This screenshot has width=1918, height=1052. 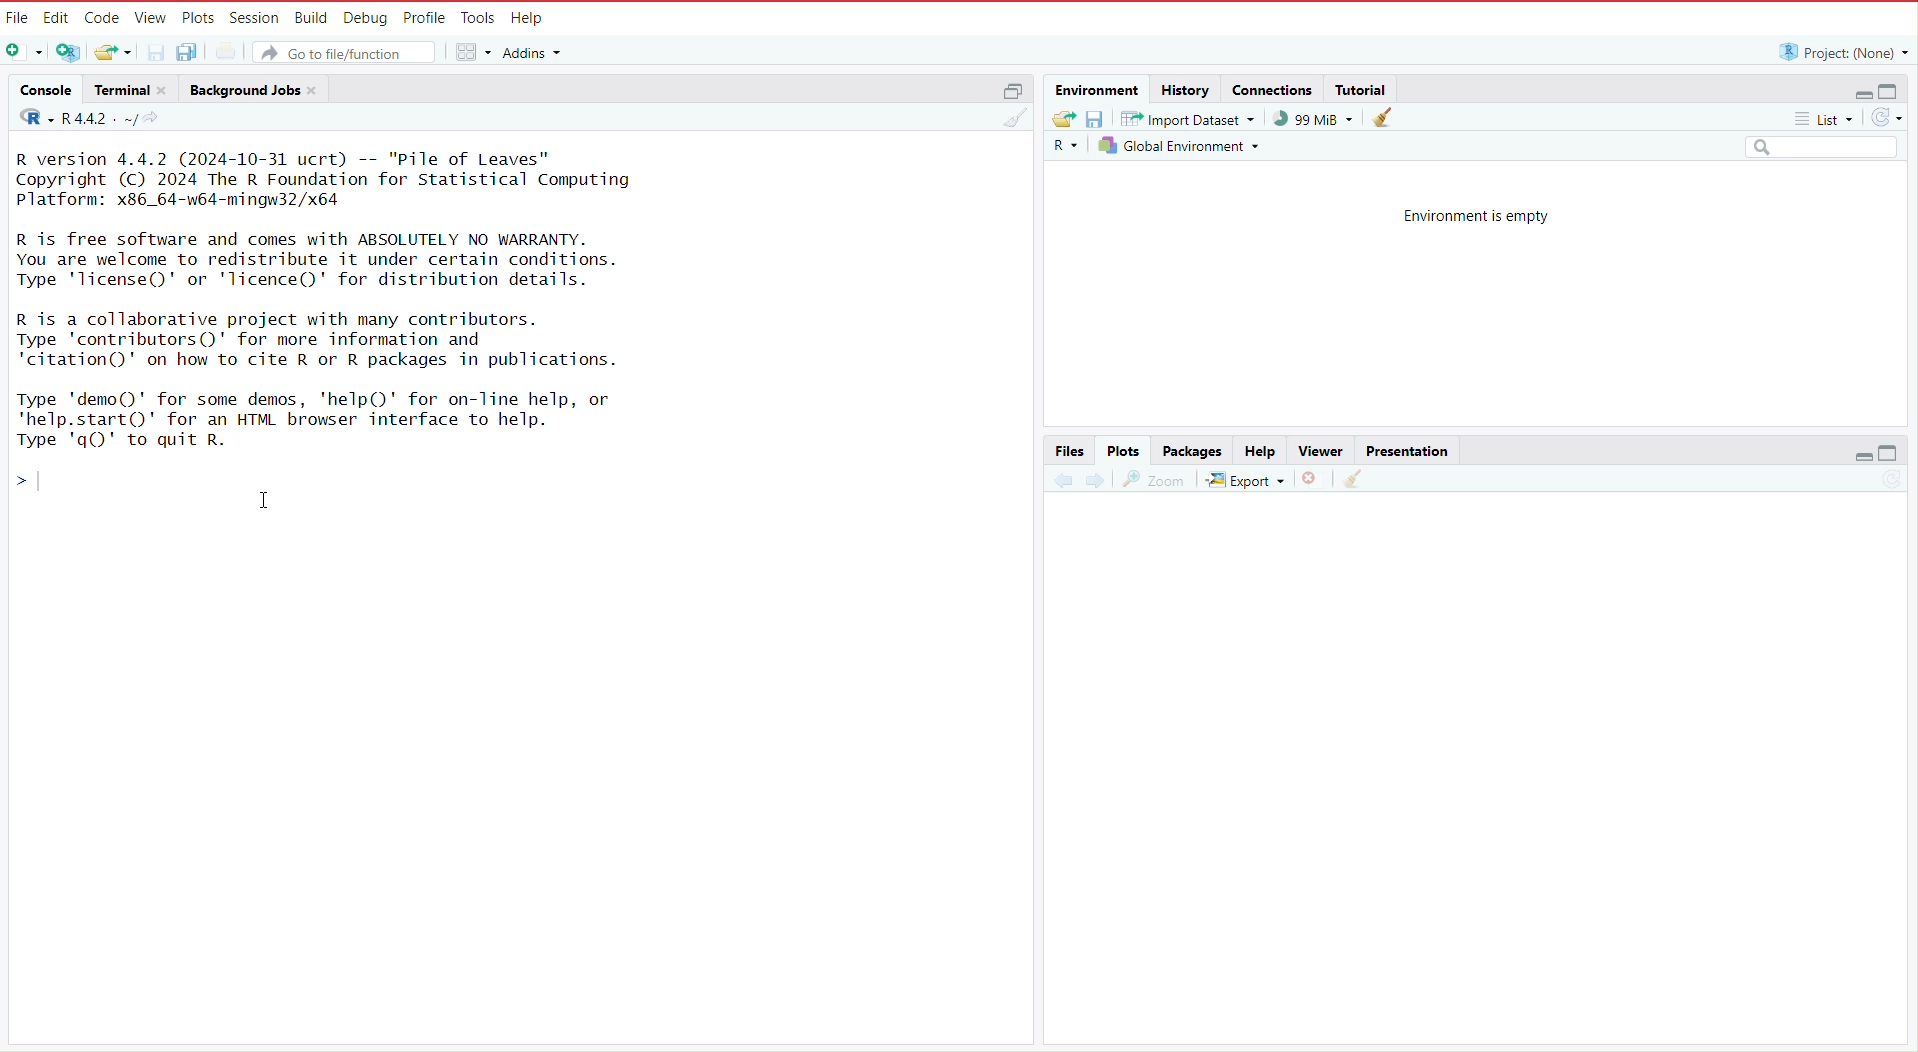 I want to click on code, so click(x=104, y=15).